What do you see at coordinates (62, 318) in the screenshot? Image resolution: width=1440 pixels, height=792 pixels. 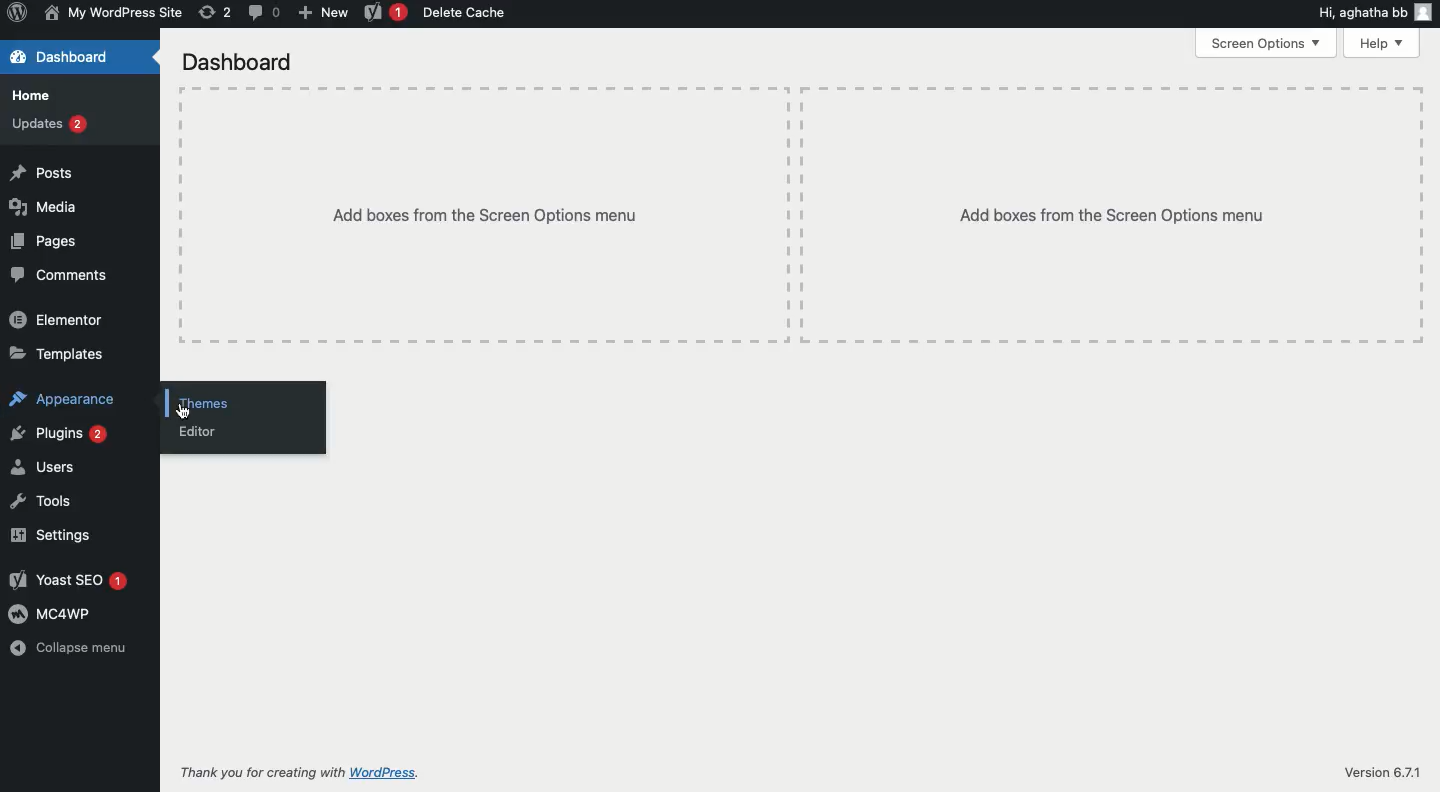 I see `Elementor` at bounding box center [62, 318].